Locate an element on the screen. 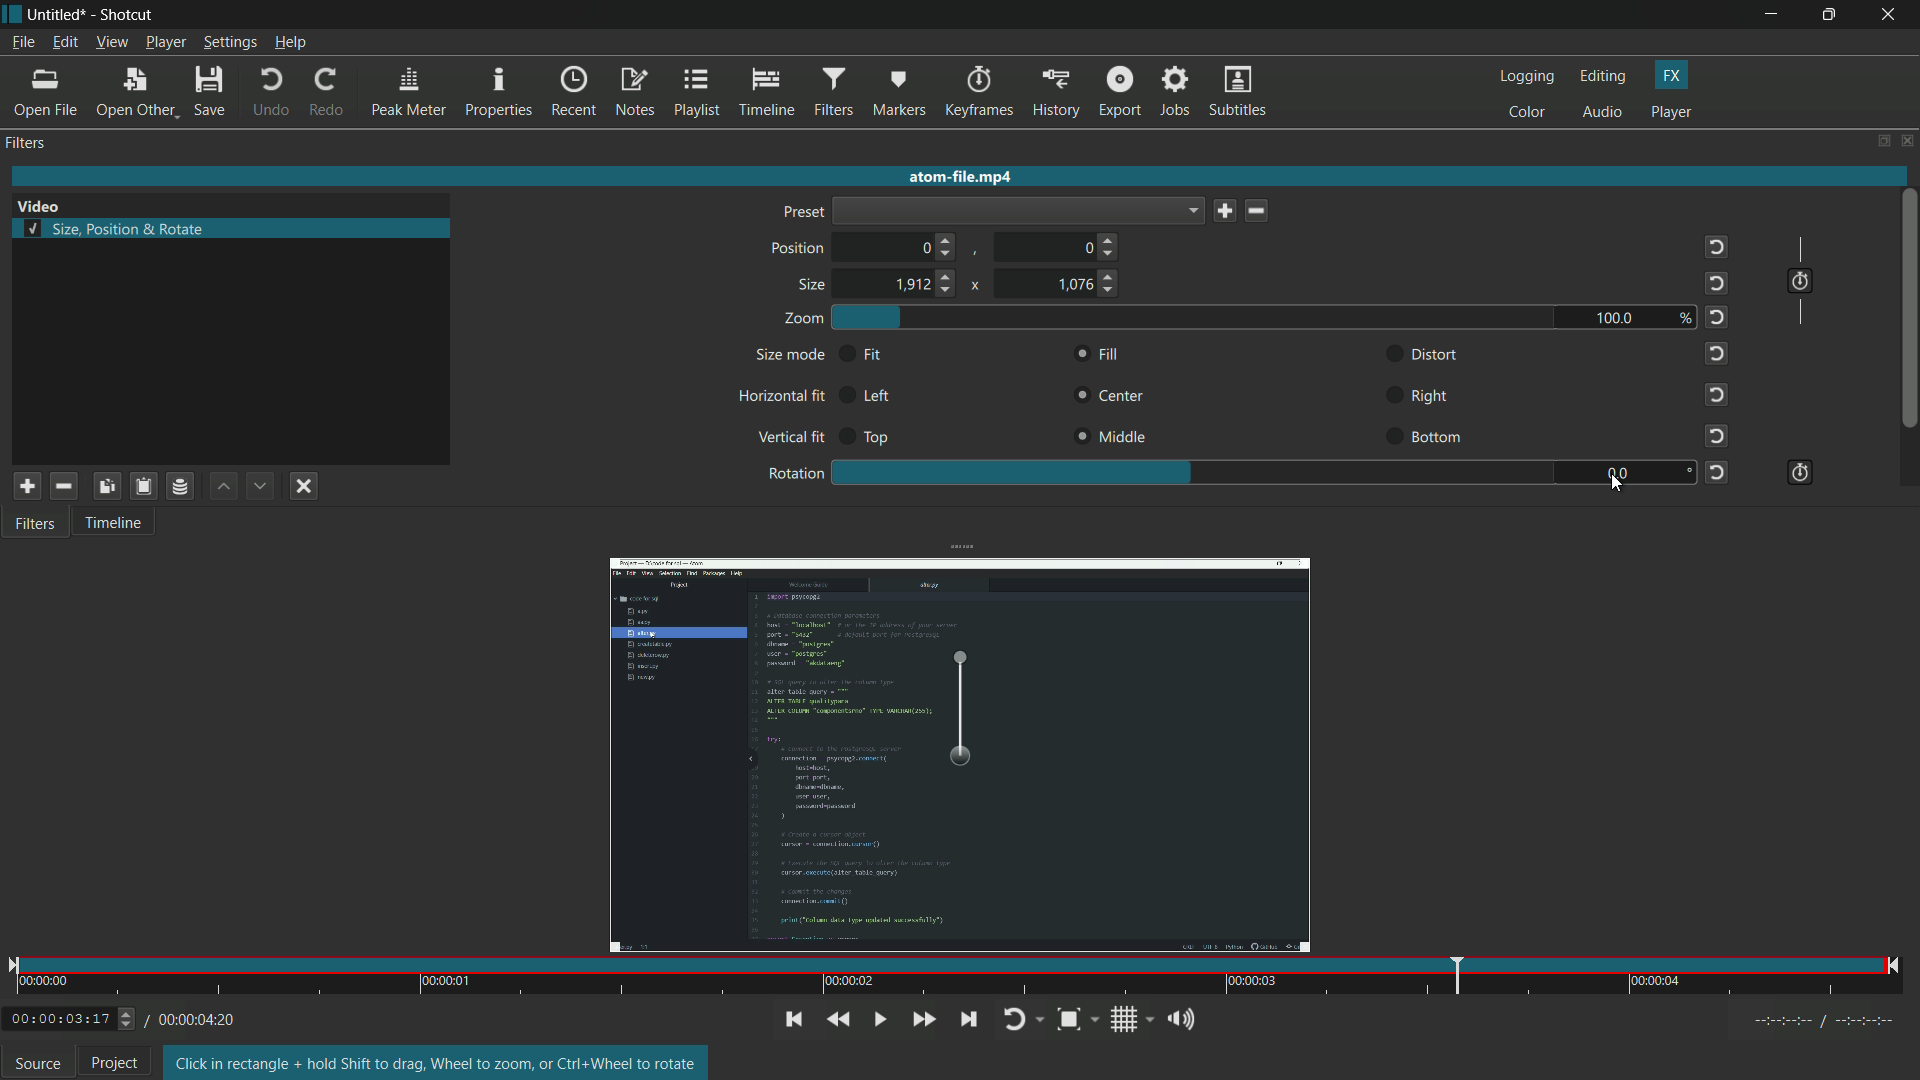 Image resolution: width=1920 pixels, height=1080 pixels. x is located at coordinates (978, 286).